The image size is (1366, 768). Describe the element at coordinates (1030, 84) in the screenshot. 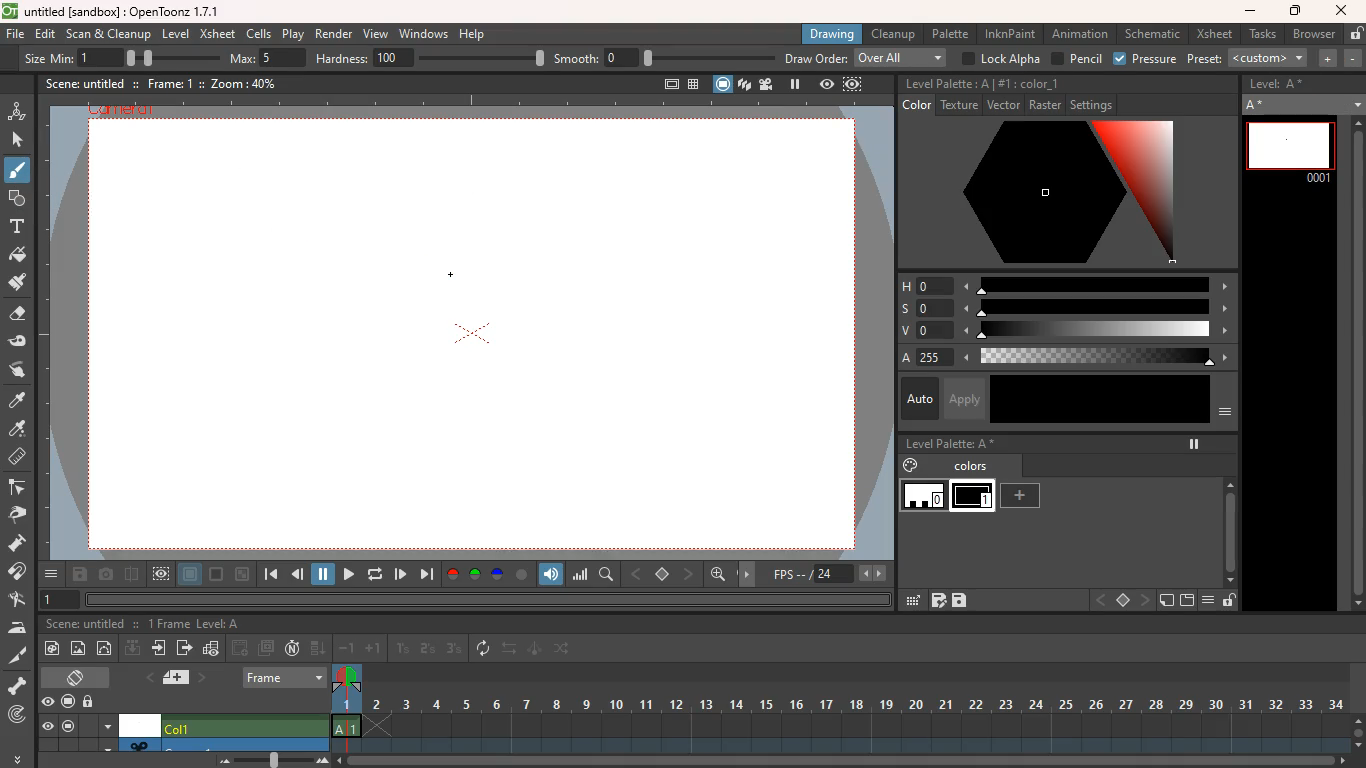

I see `#1:color_1` at that location.